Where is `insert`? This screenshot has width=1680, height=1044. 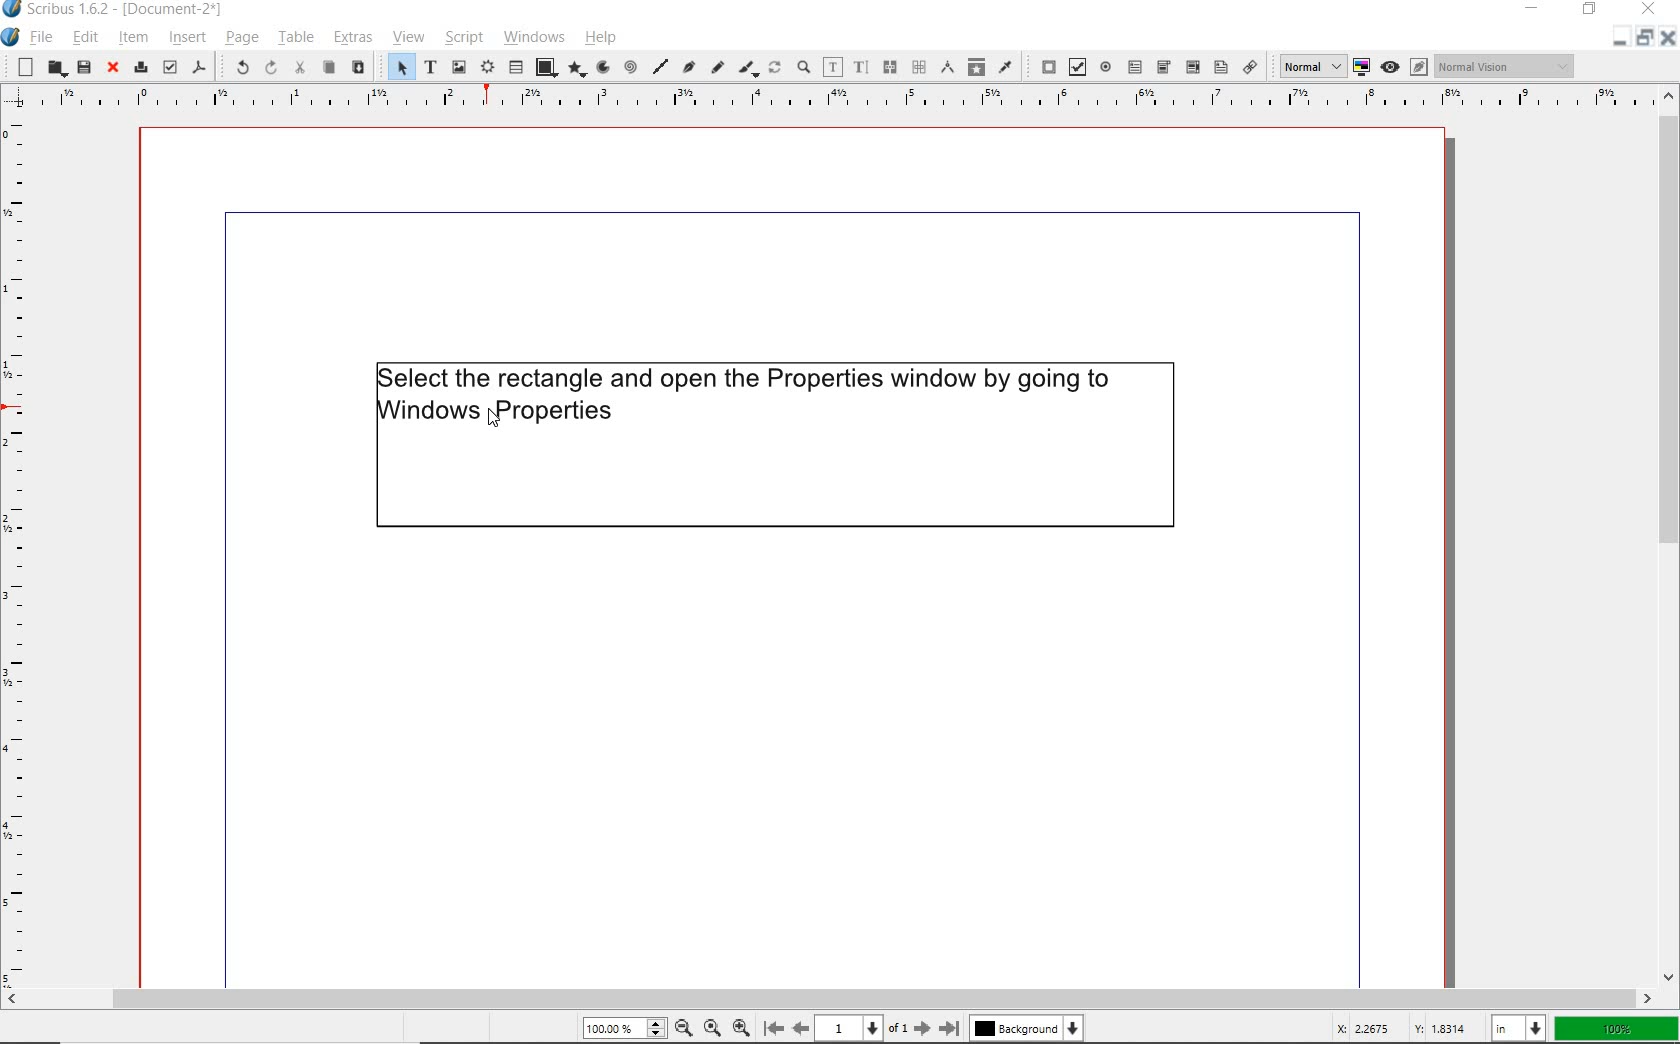 insert is located at coordinates (187, 37).